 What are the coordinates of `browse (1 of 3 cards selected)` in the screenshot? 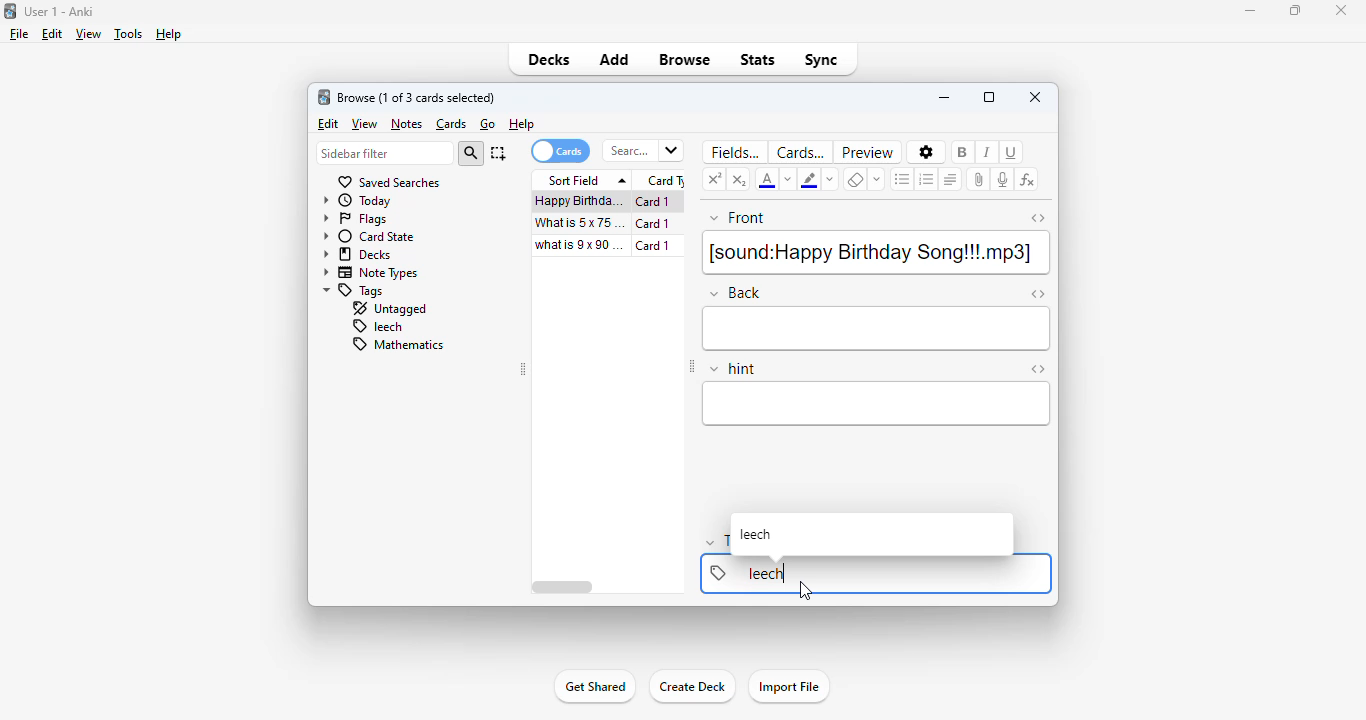 It's located at (417, 98).